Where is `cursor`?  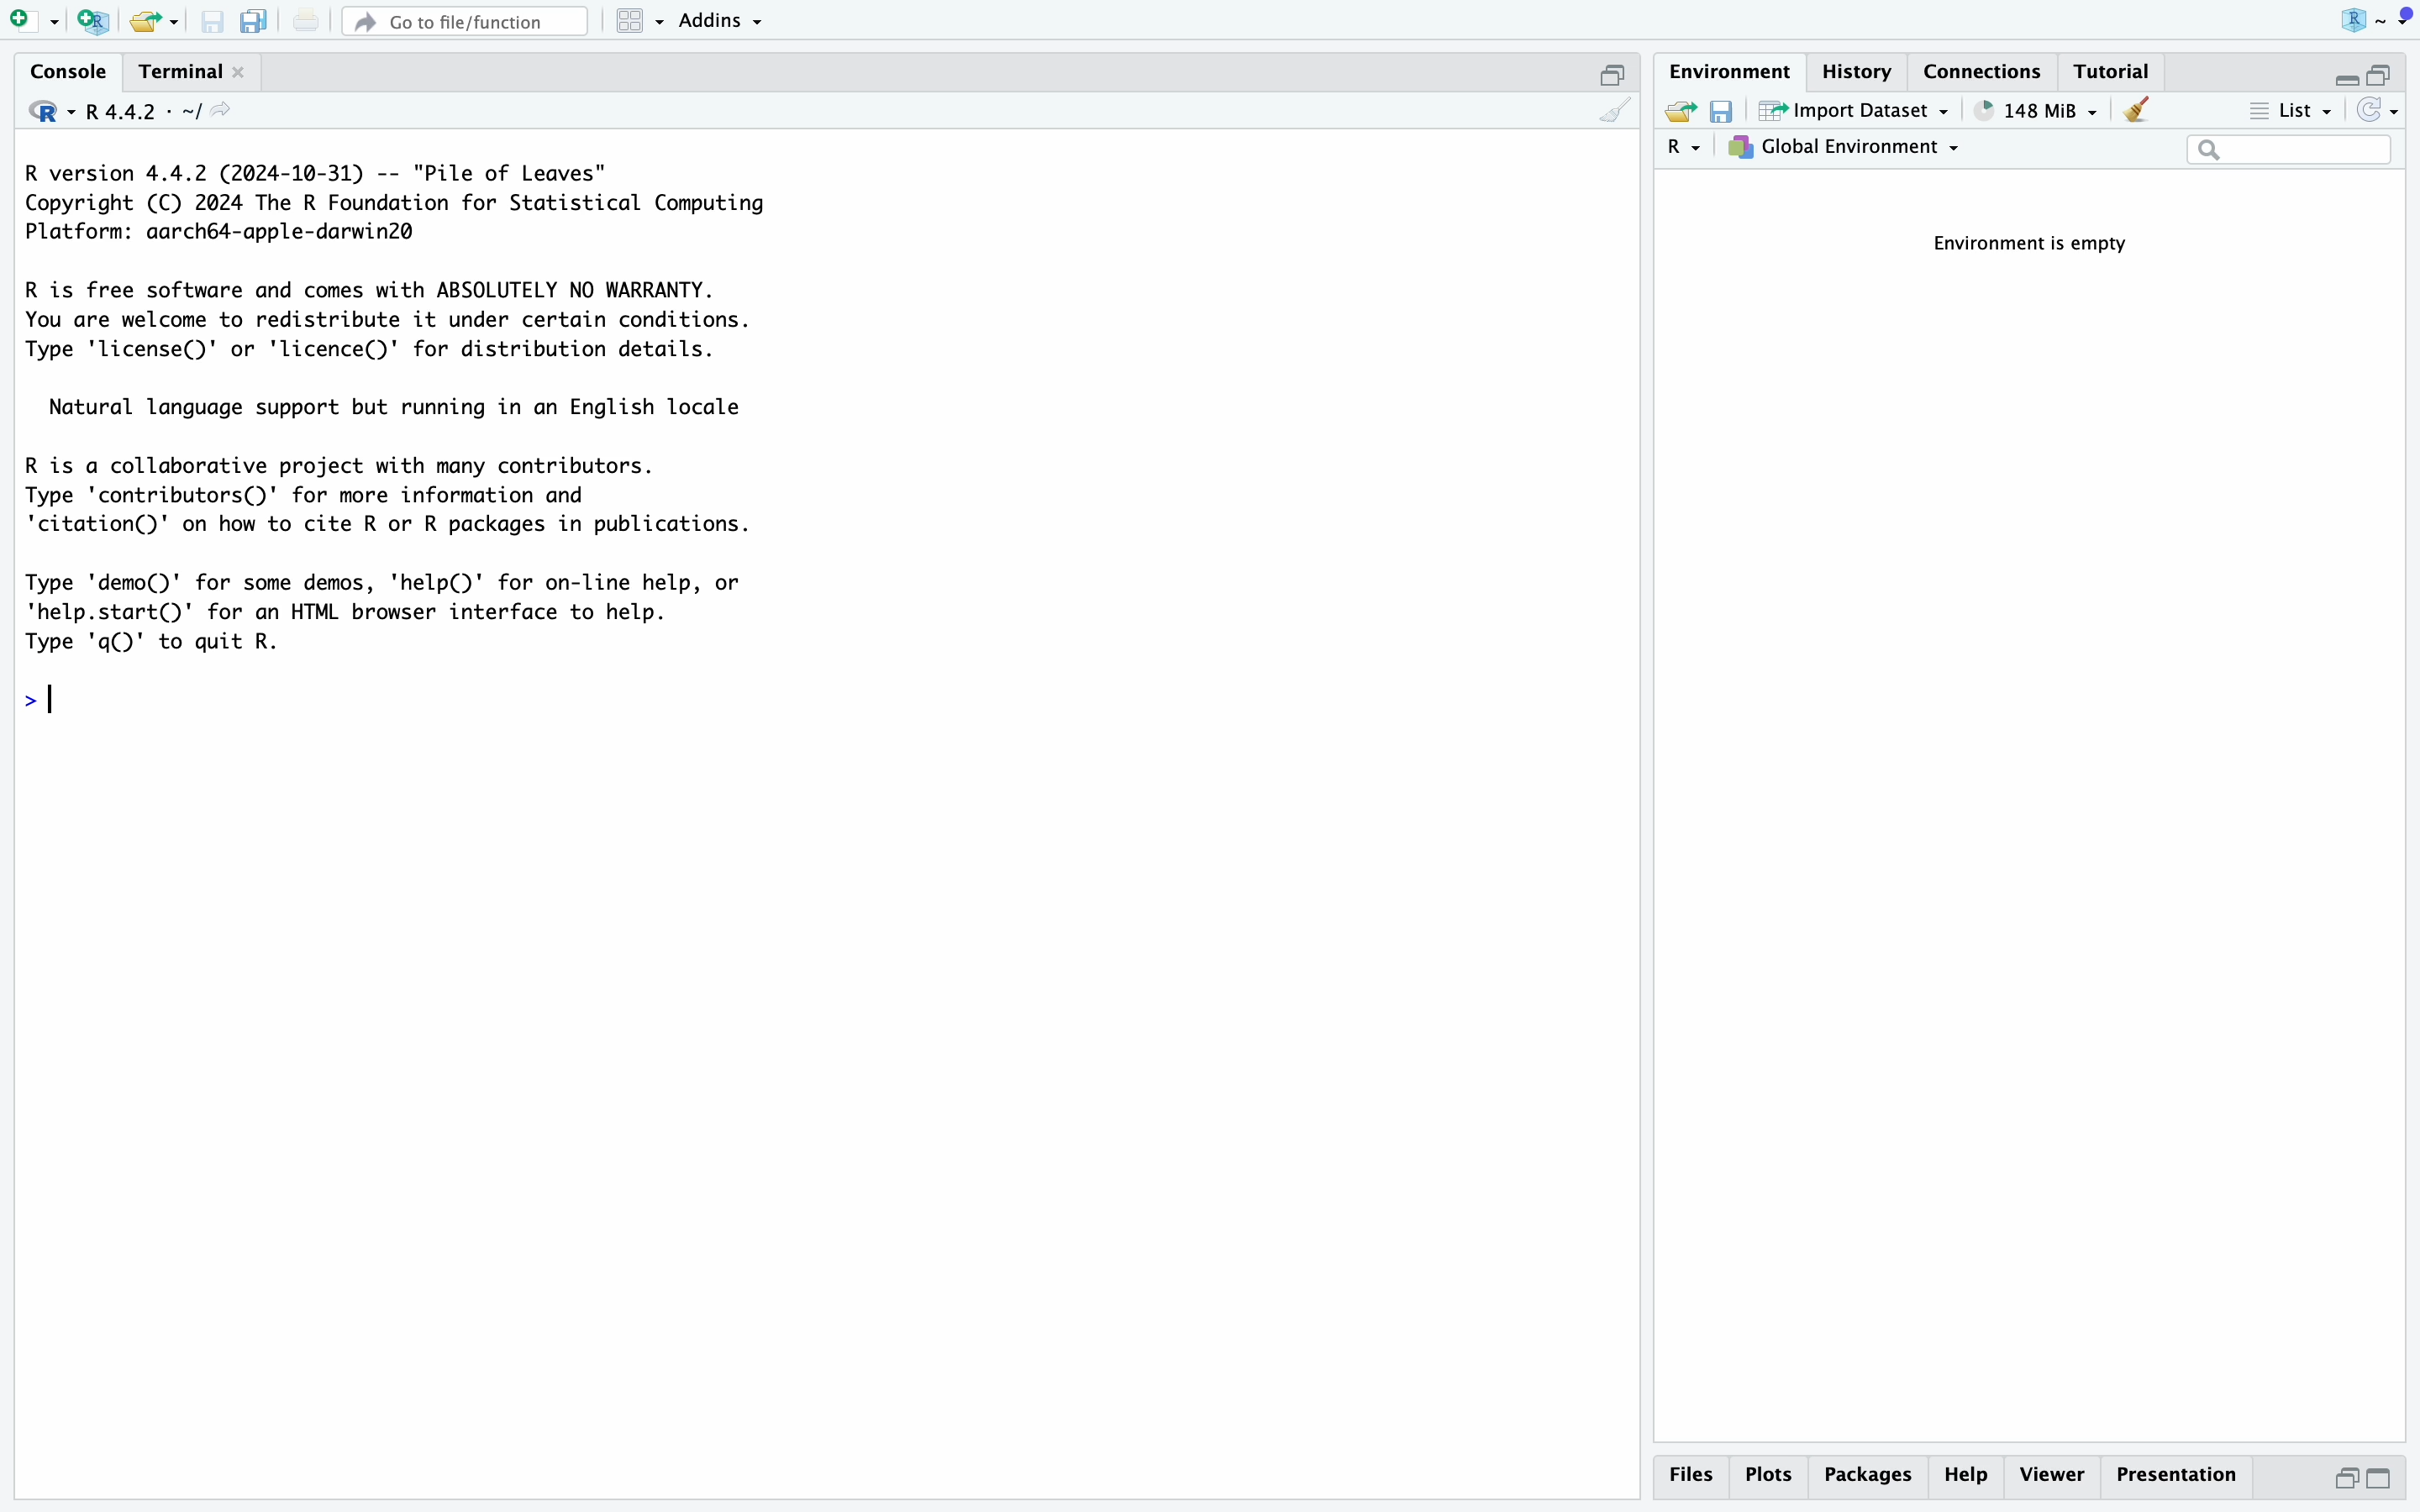 cursor is located at coordinates (102, 704).